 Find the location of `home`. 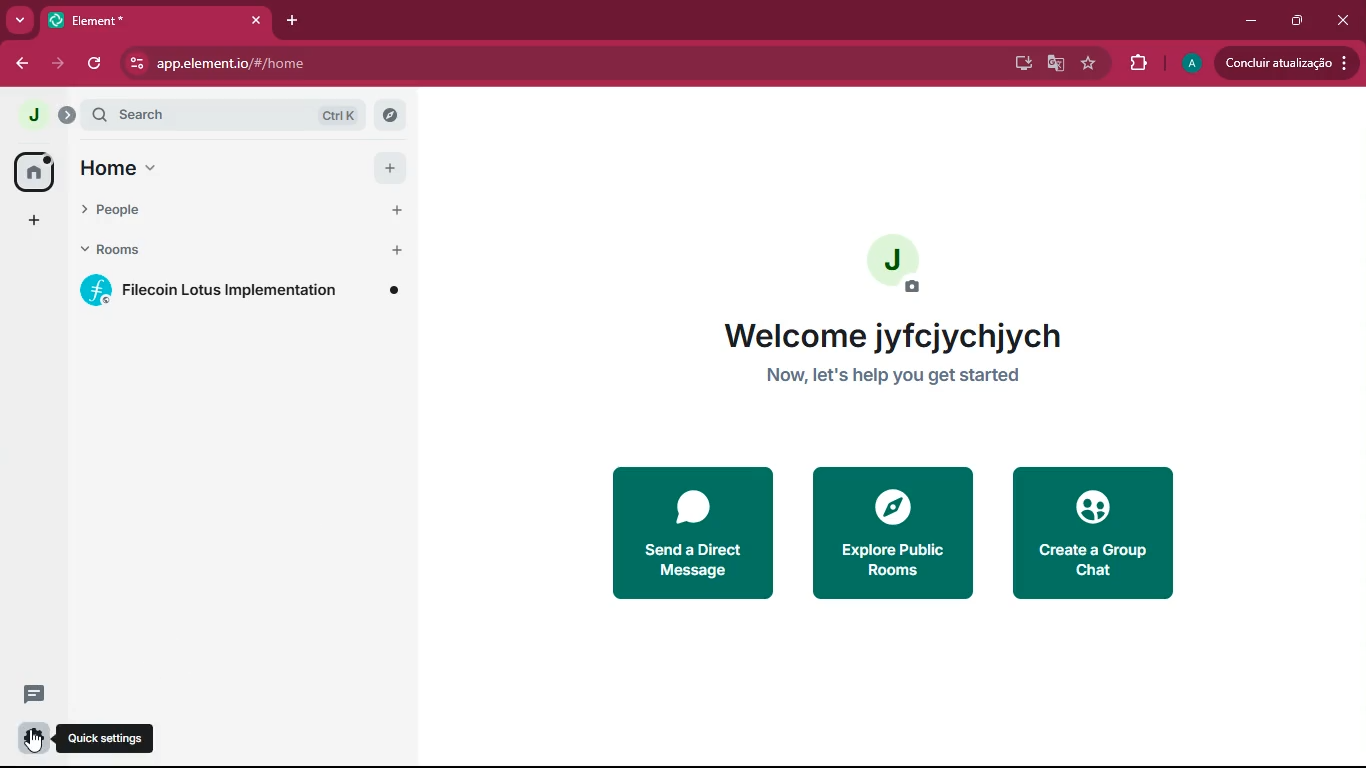

home is located at coordinates (33, 172).